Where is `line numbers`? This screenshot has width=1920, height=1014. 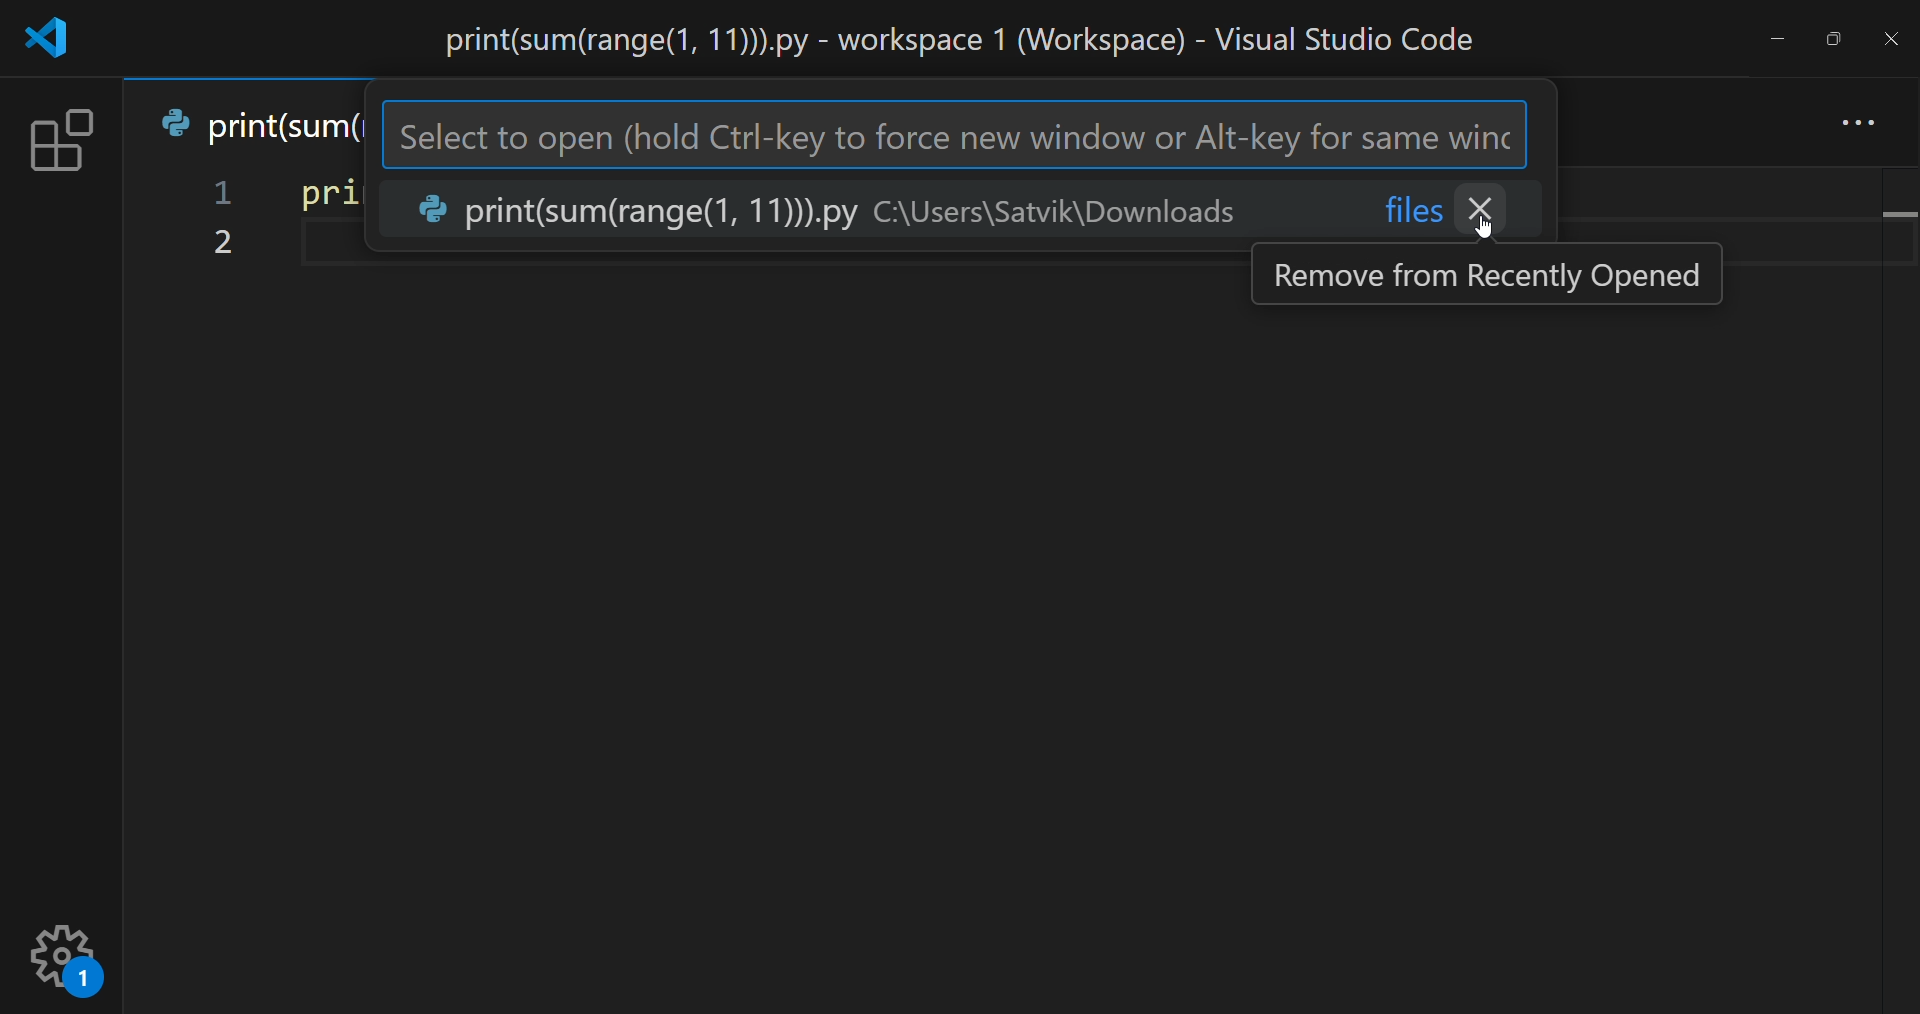 line numbers is located at coordinates (219, 222).